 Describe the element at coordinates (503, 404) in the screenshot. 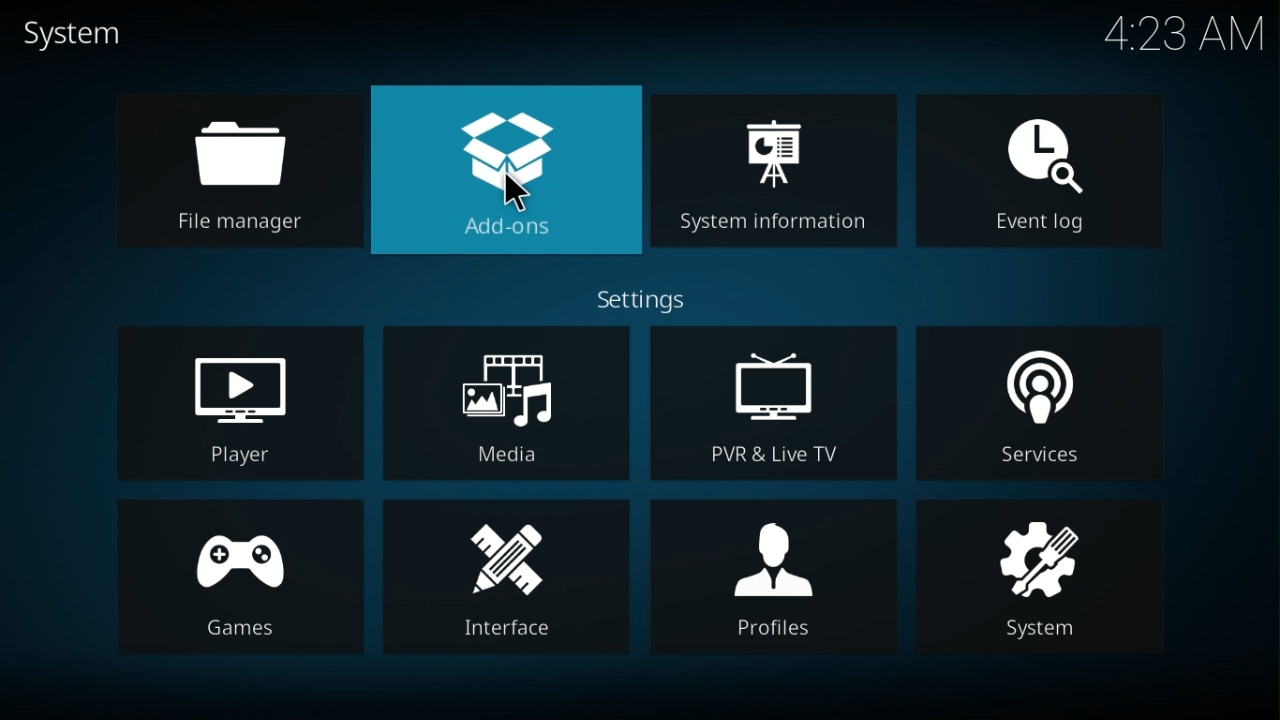

I see `Media` at that location.